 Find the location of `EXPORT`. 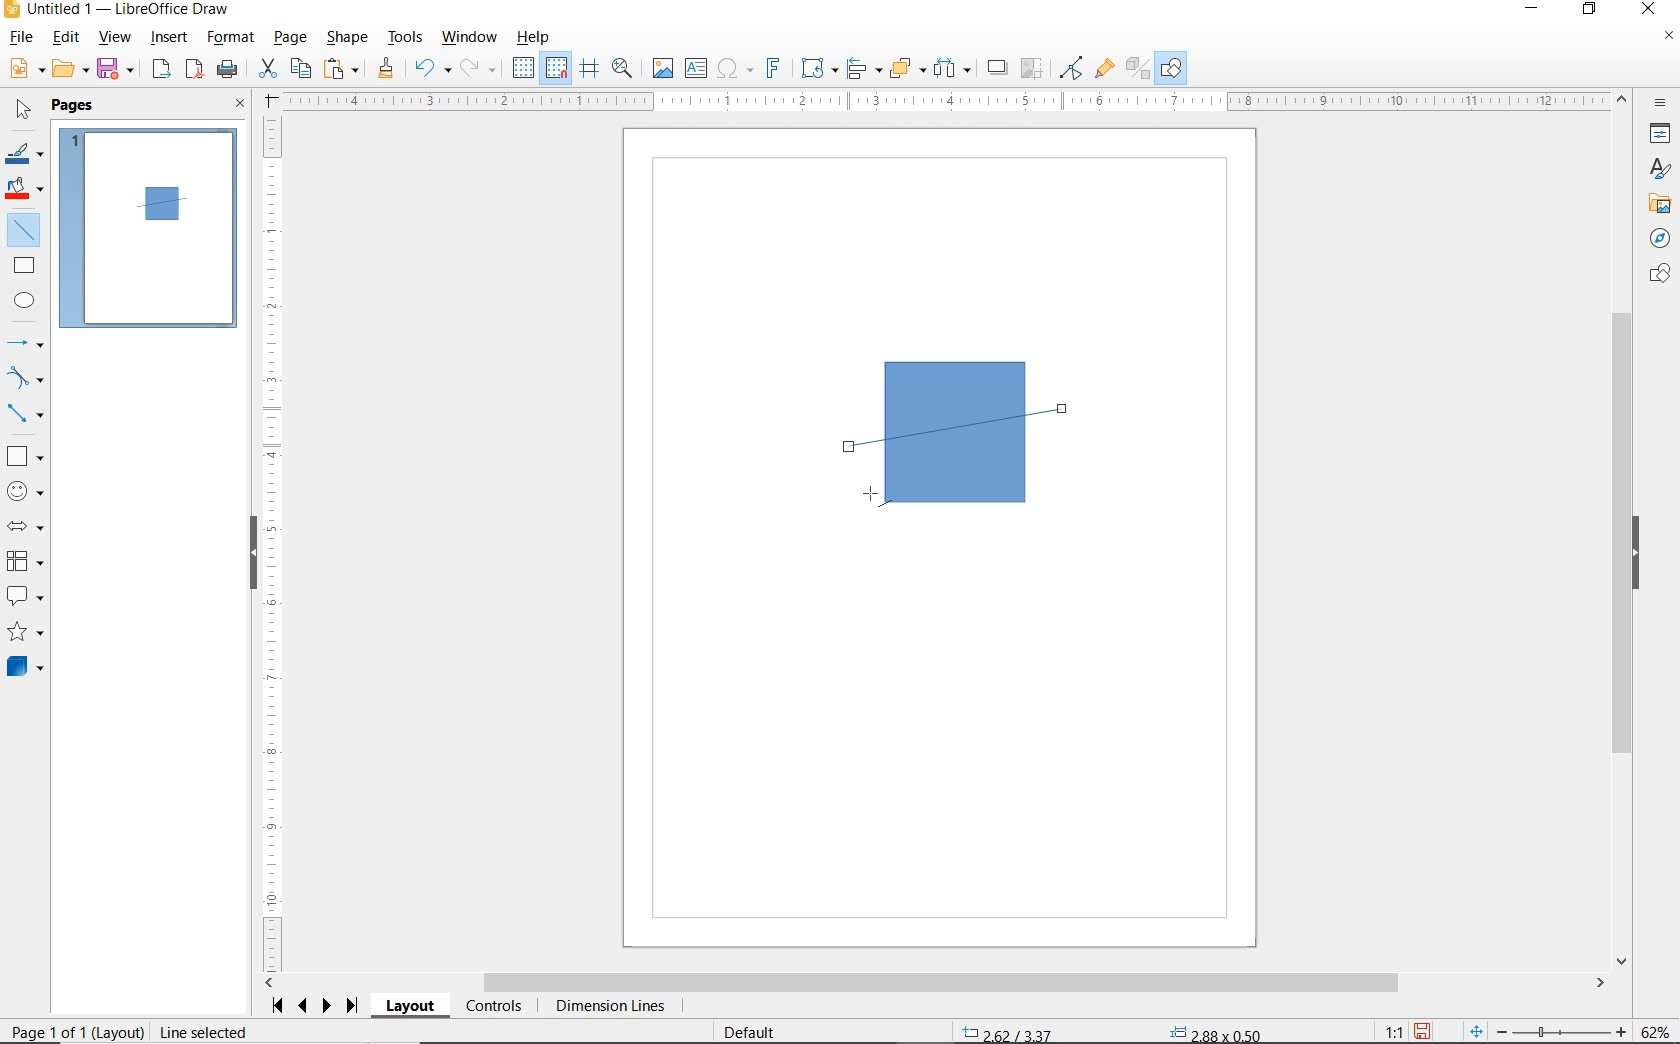

EXPORT is located at coordinates (162, 71).